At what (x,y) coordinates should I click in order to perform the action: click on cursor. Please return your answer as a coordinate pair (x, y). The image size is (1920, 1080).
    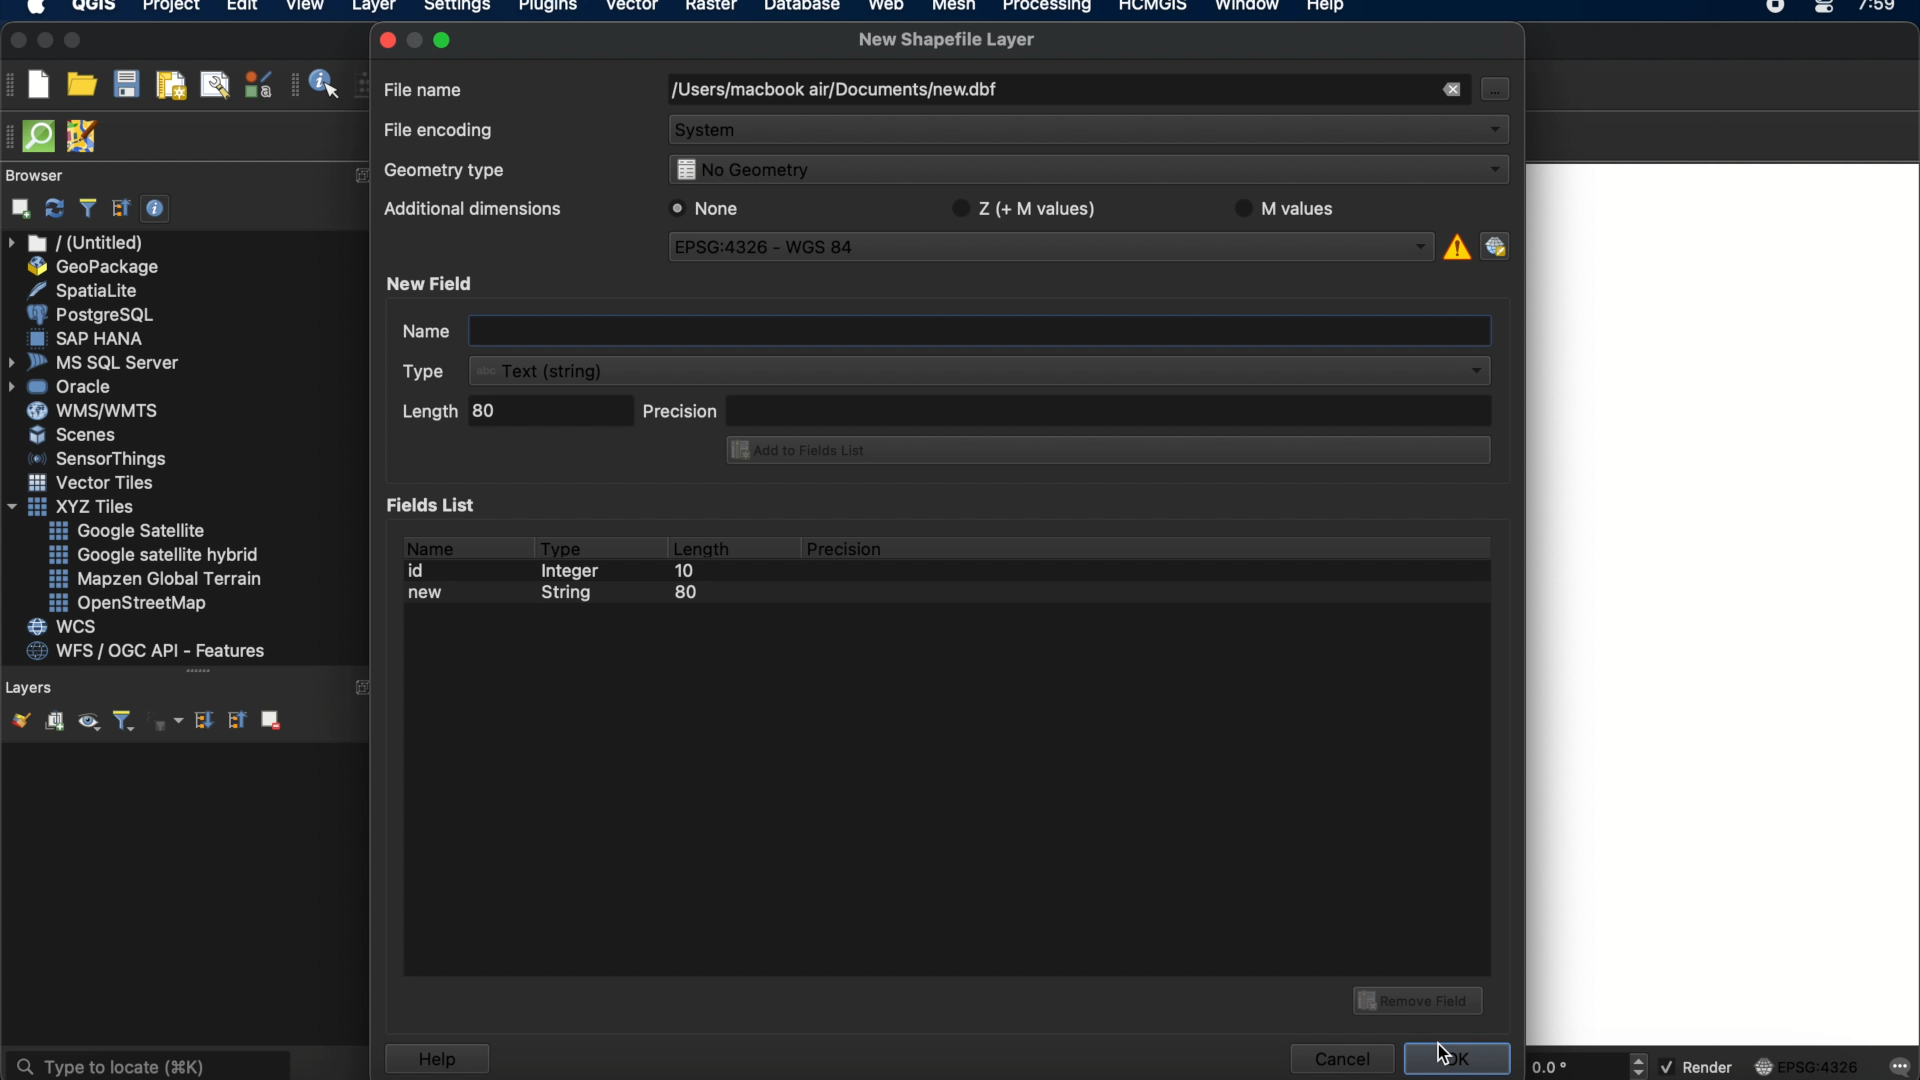
    Looking at the image, I should click on (1442, 1055).